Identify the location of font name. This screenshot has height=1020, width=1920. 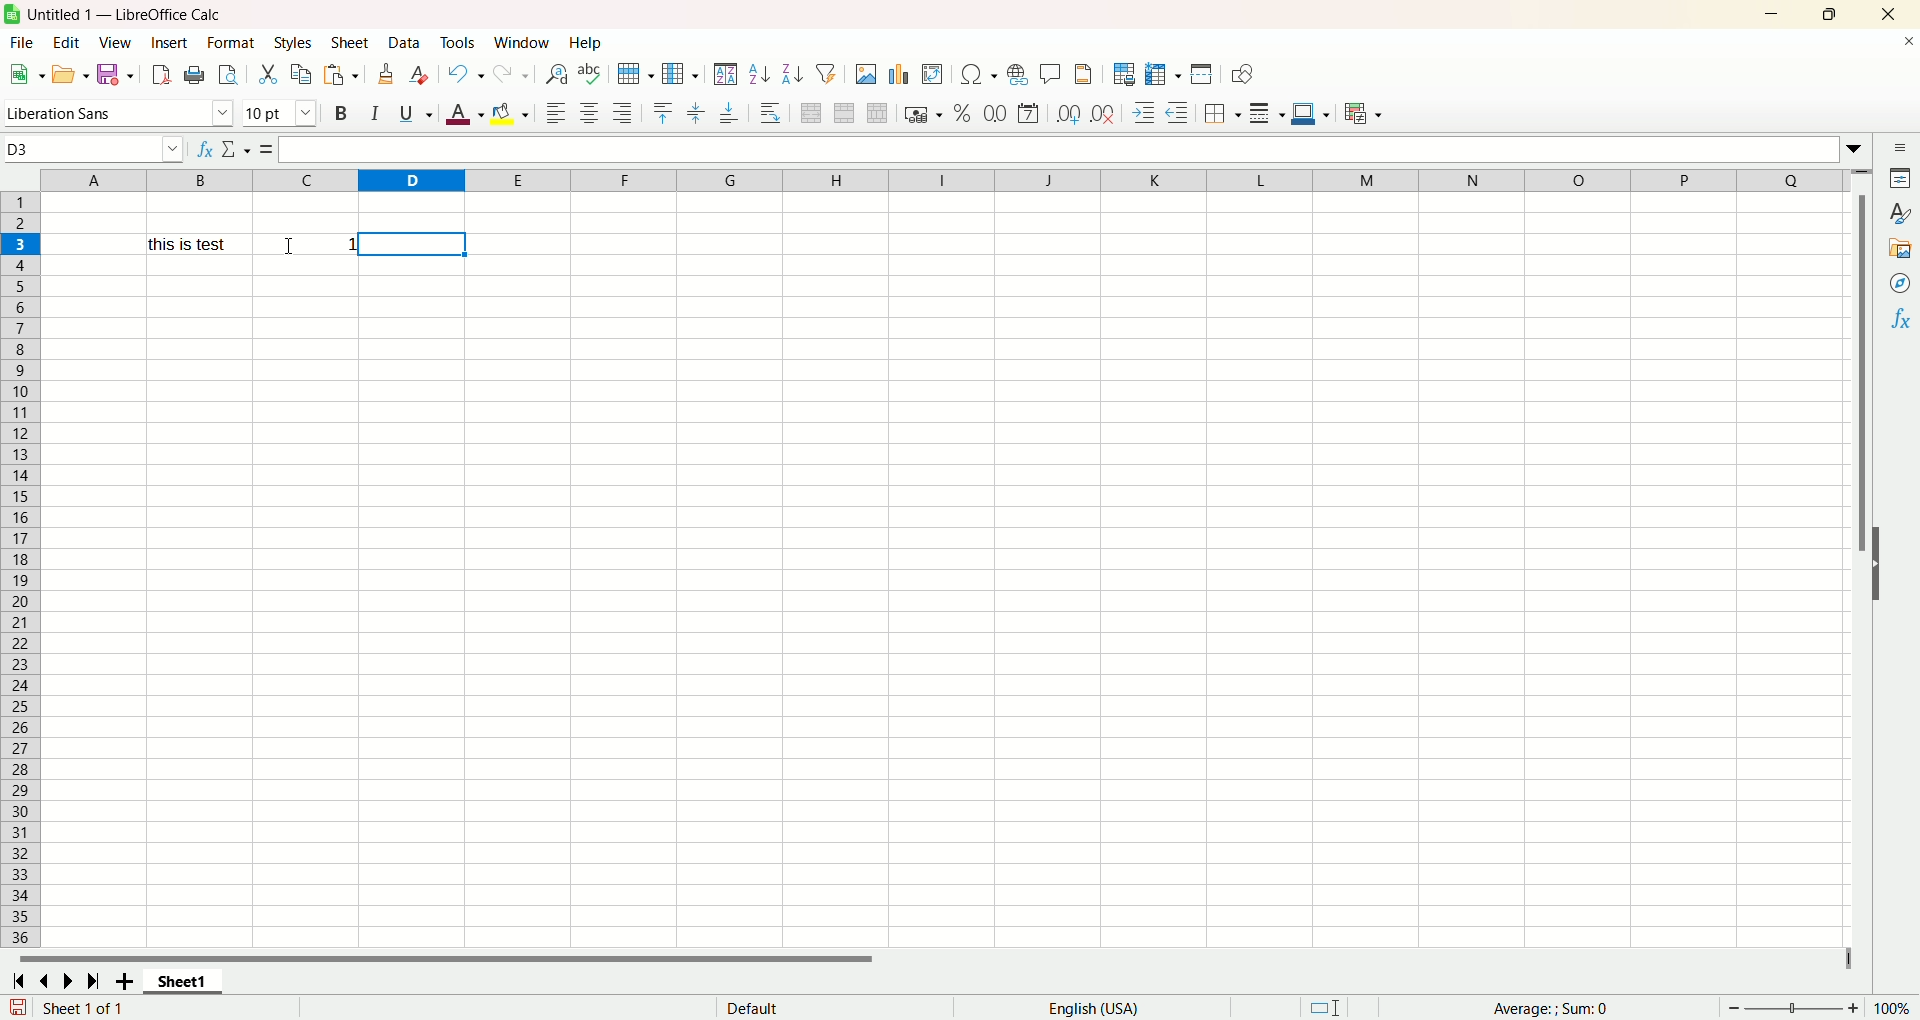
(119, 111).